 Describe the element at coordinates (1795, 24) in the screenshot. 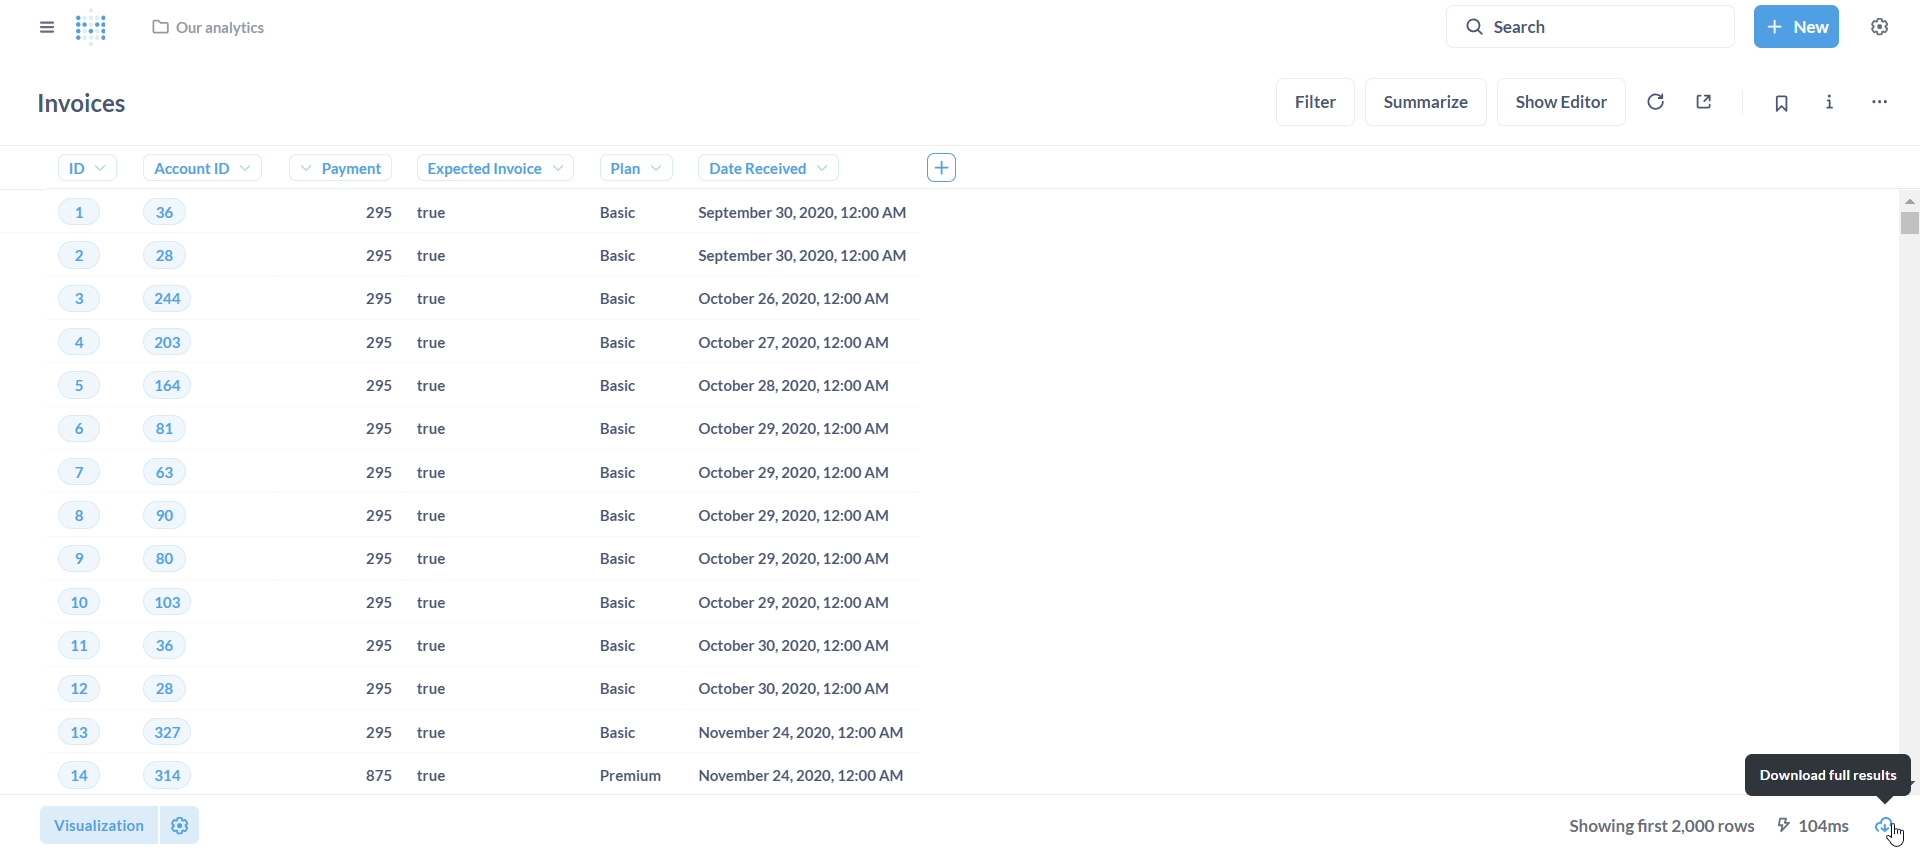

I see `new` at that location.